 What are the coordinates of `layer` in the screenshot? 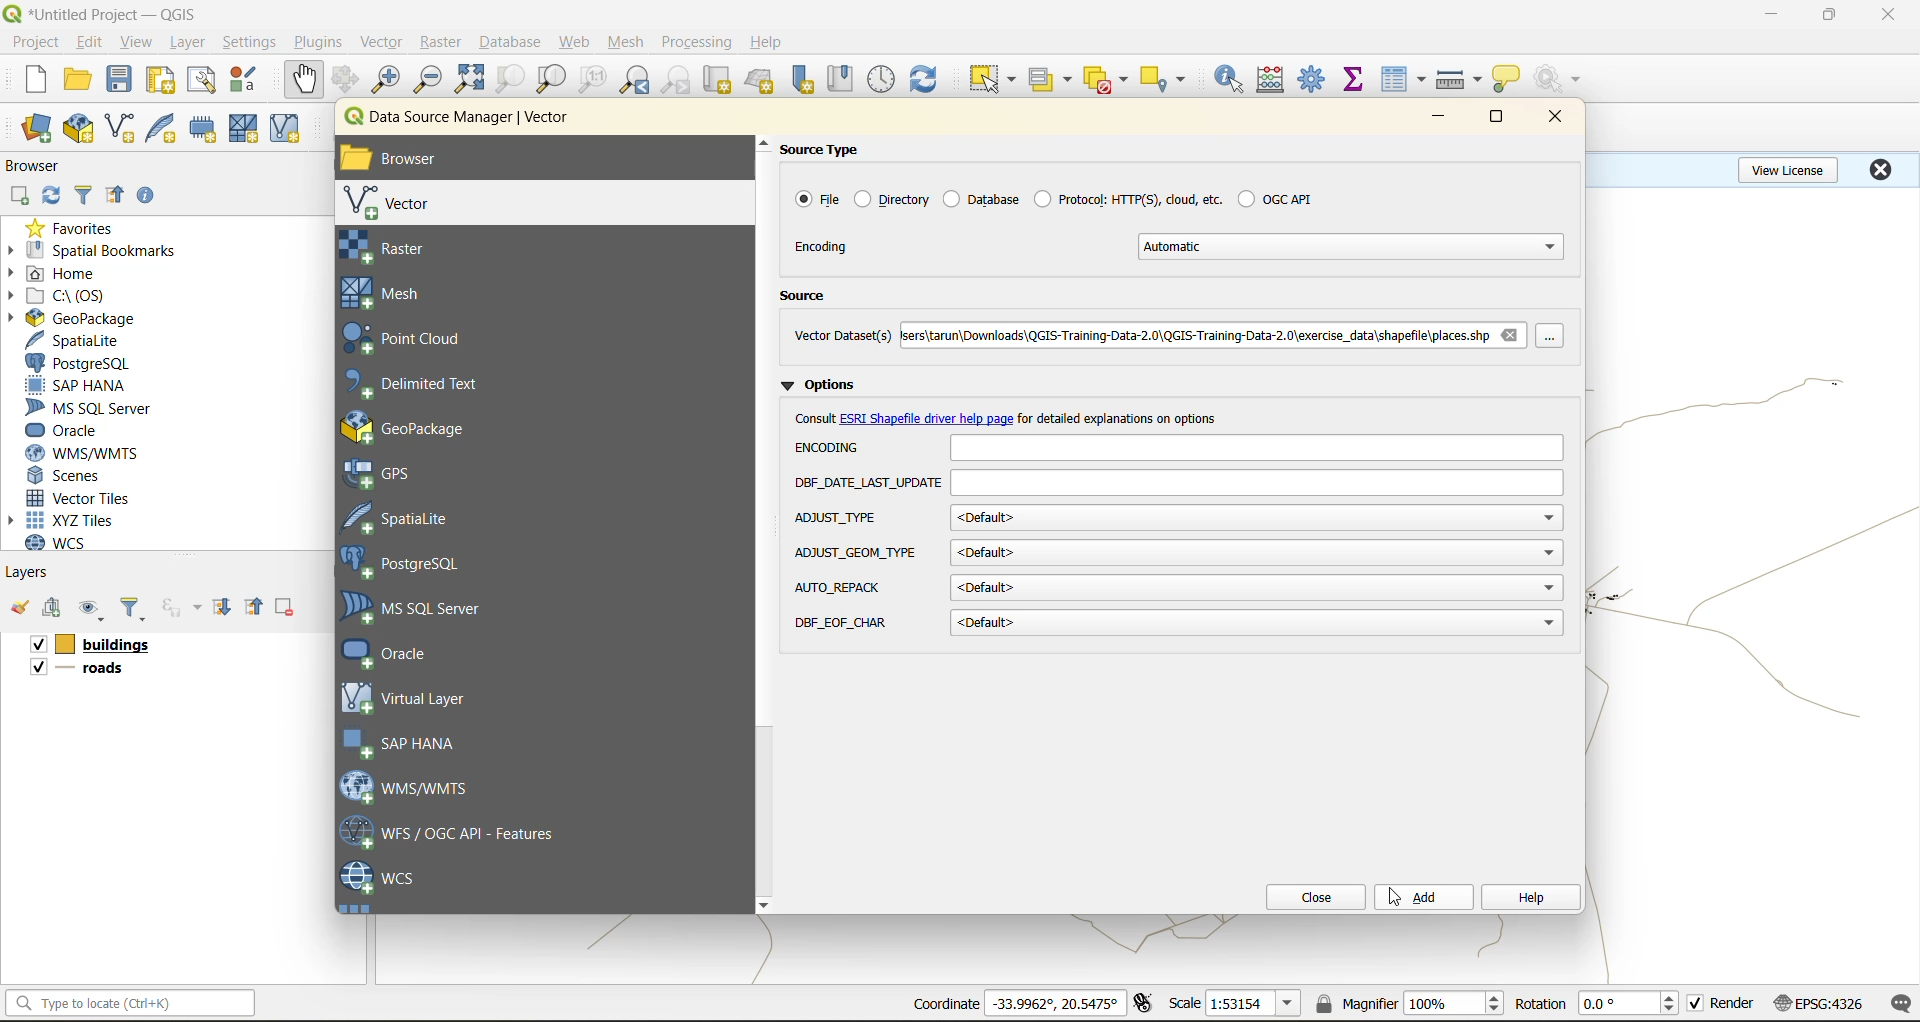 It's located at (184, 43).